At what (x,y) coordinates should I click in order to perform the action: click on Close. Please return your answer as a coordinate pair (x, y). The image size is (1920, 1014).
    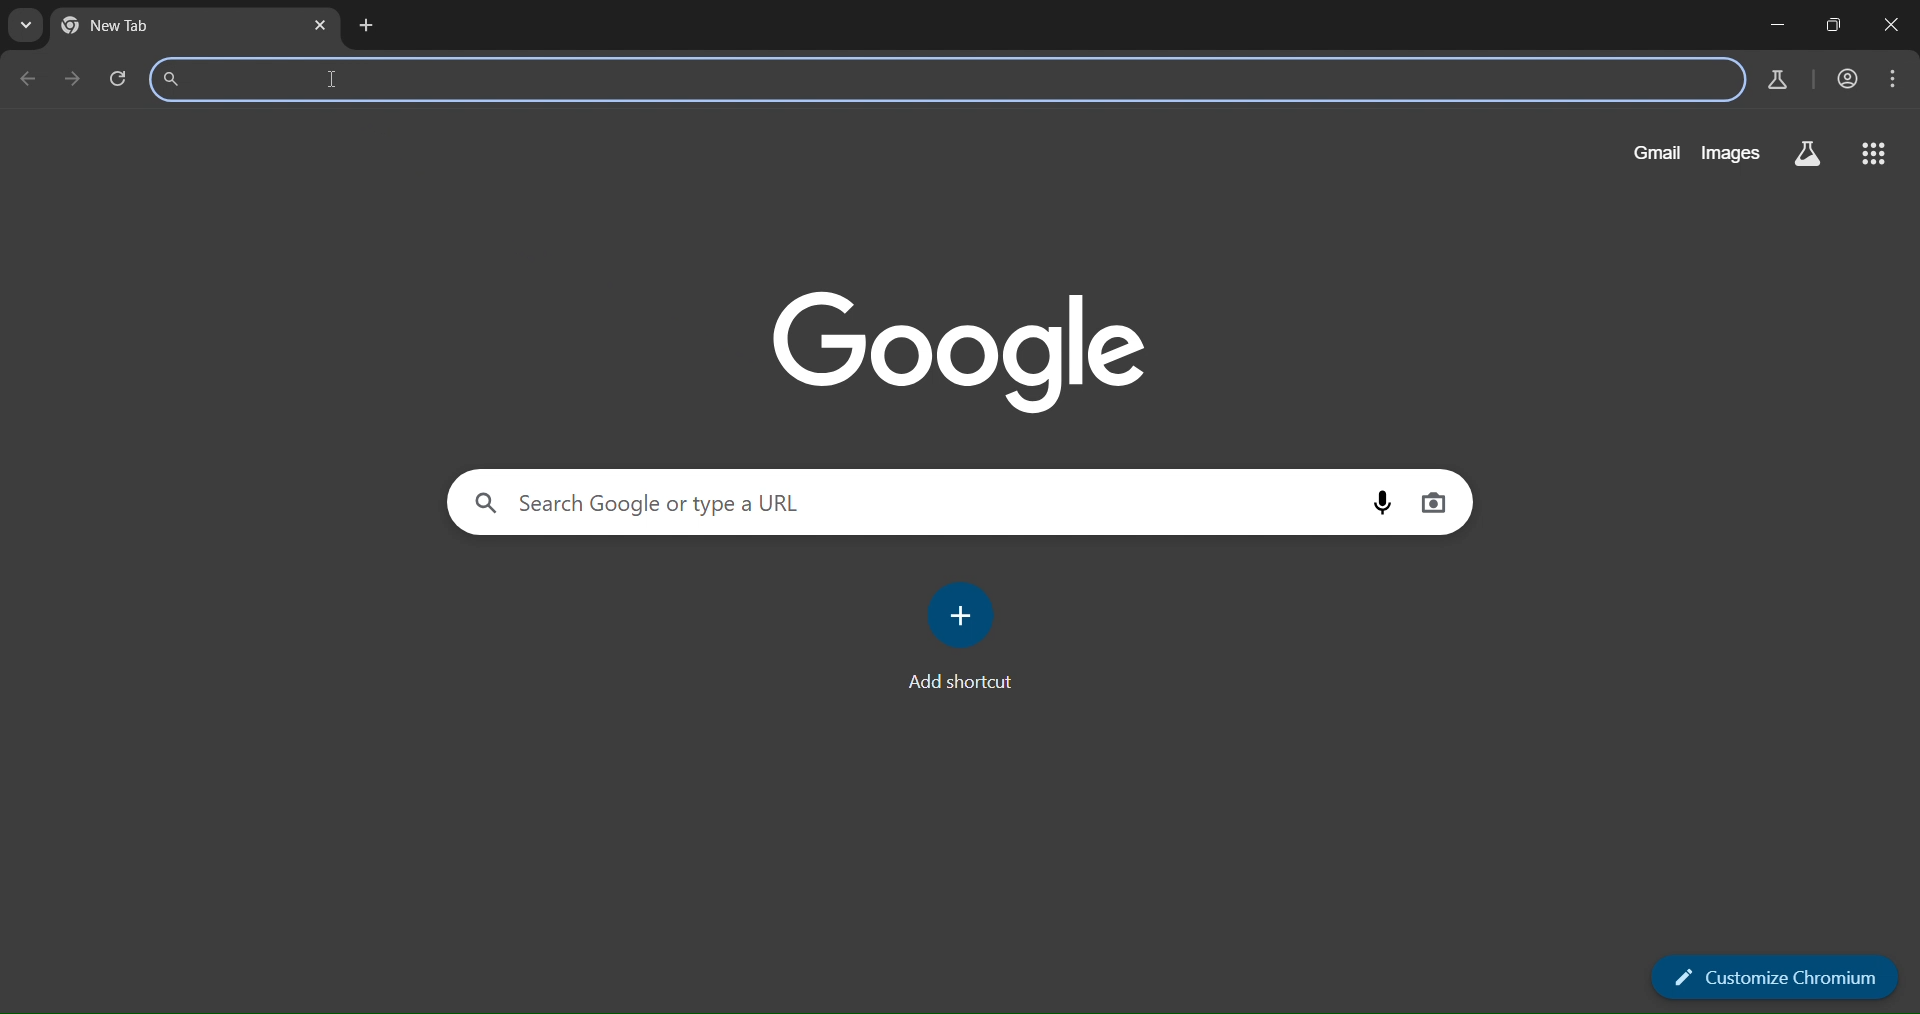
    Looking at the image, I should click on (1894, 23).